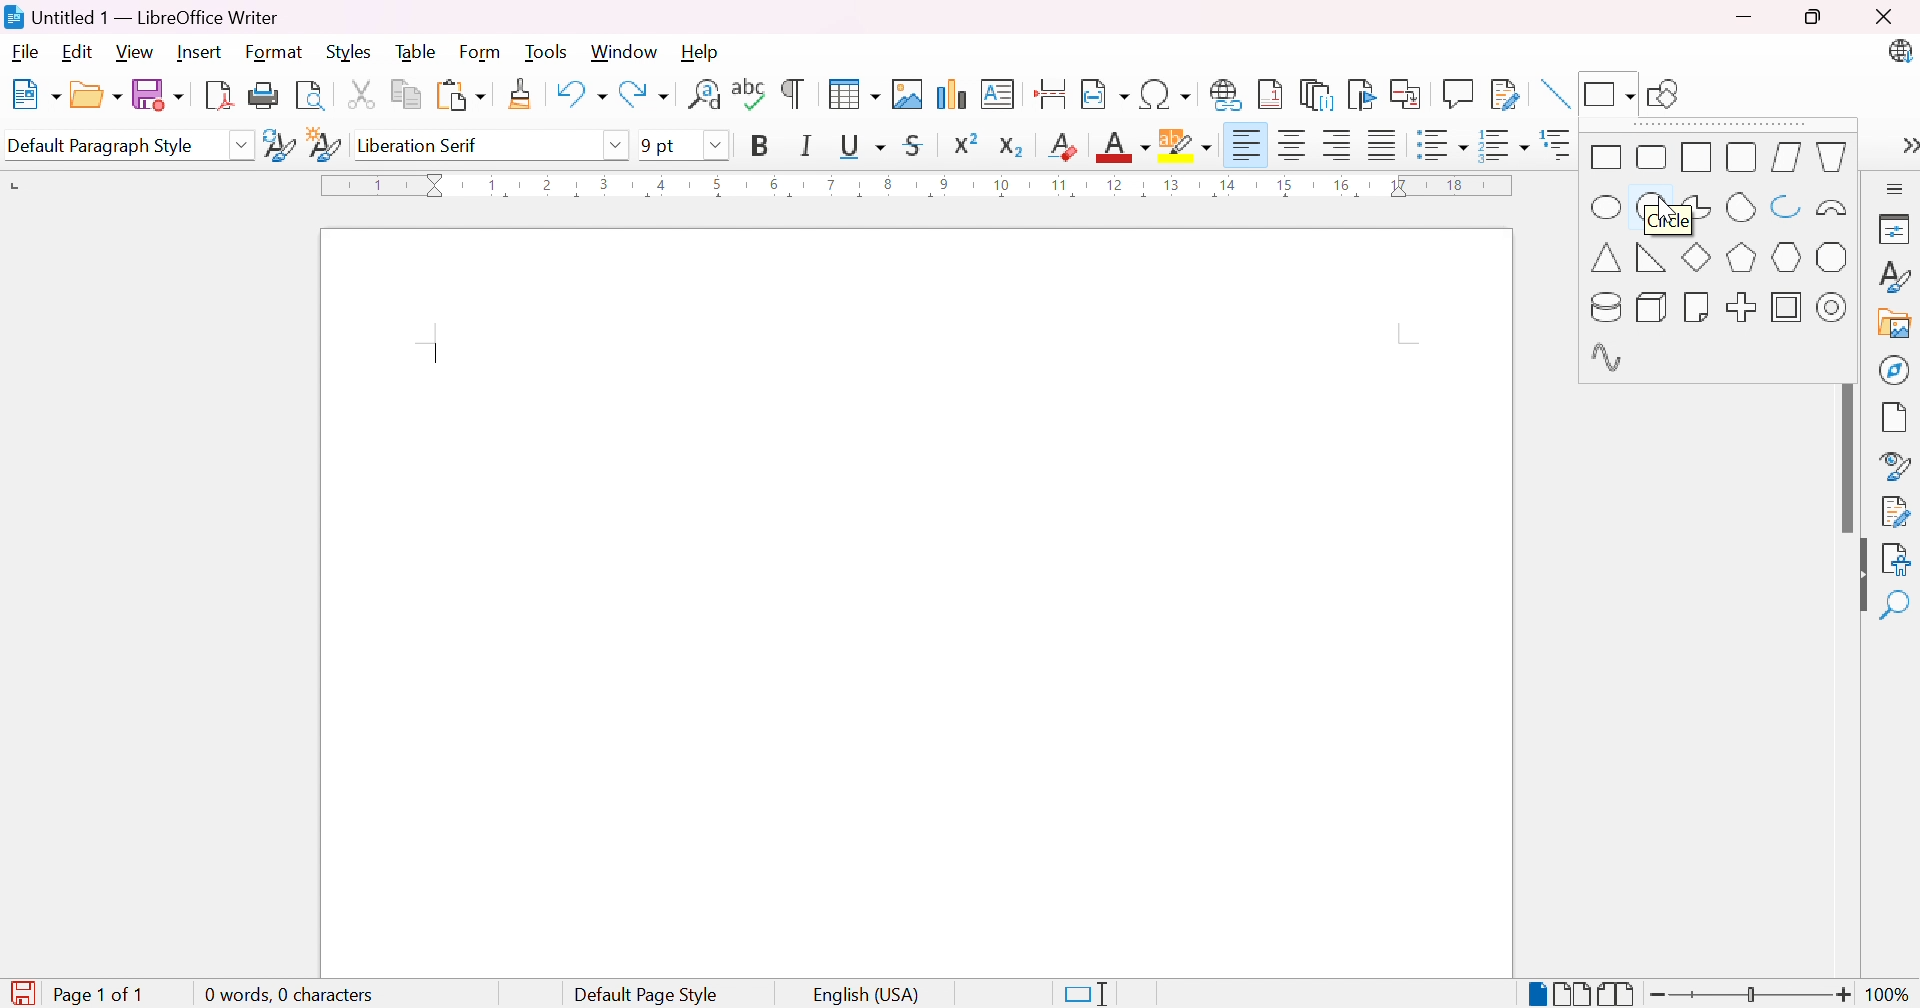 Image resolution: width=1920 pixels, height=1008 pixels. Describe the element at coordinates (1741, 156) in the screenshot. I see `Square, Square rounded` at that location.